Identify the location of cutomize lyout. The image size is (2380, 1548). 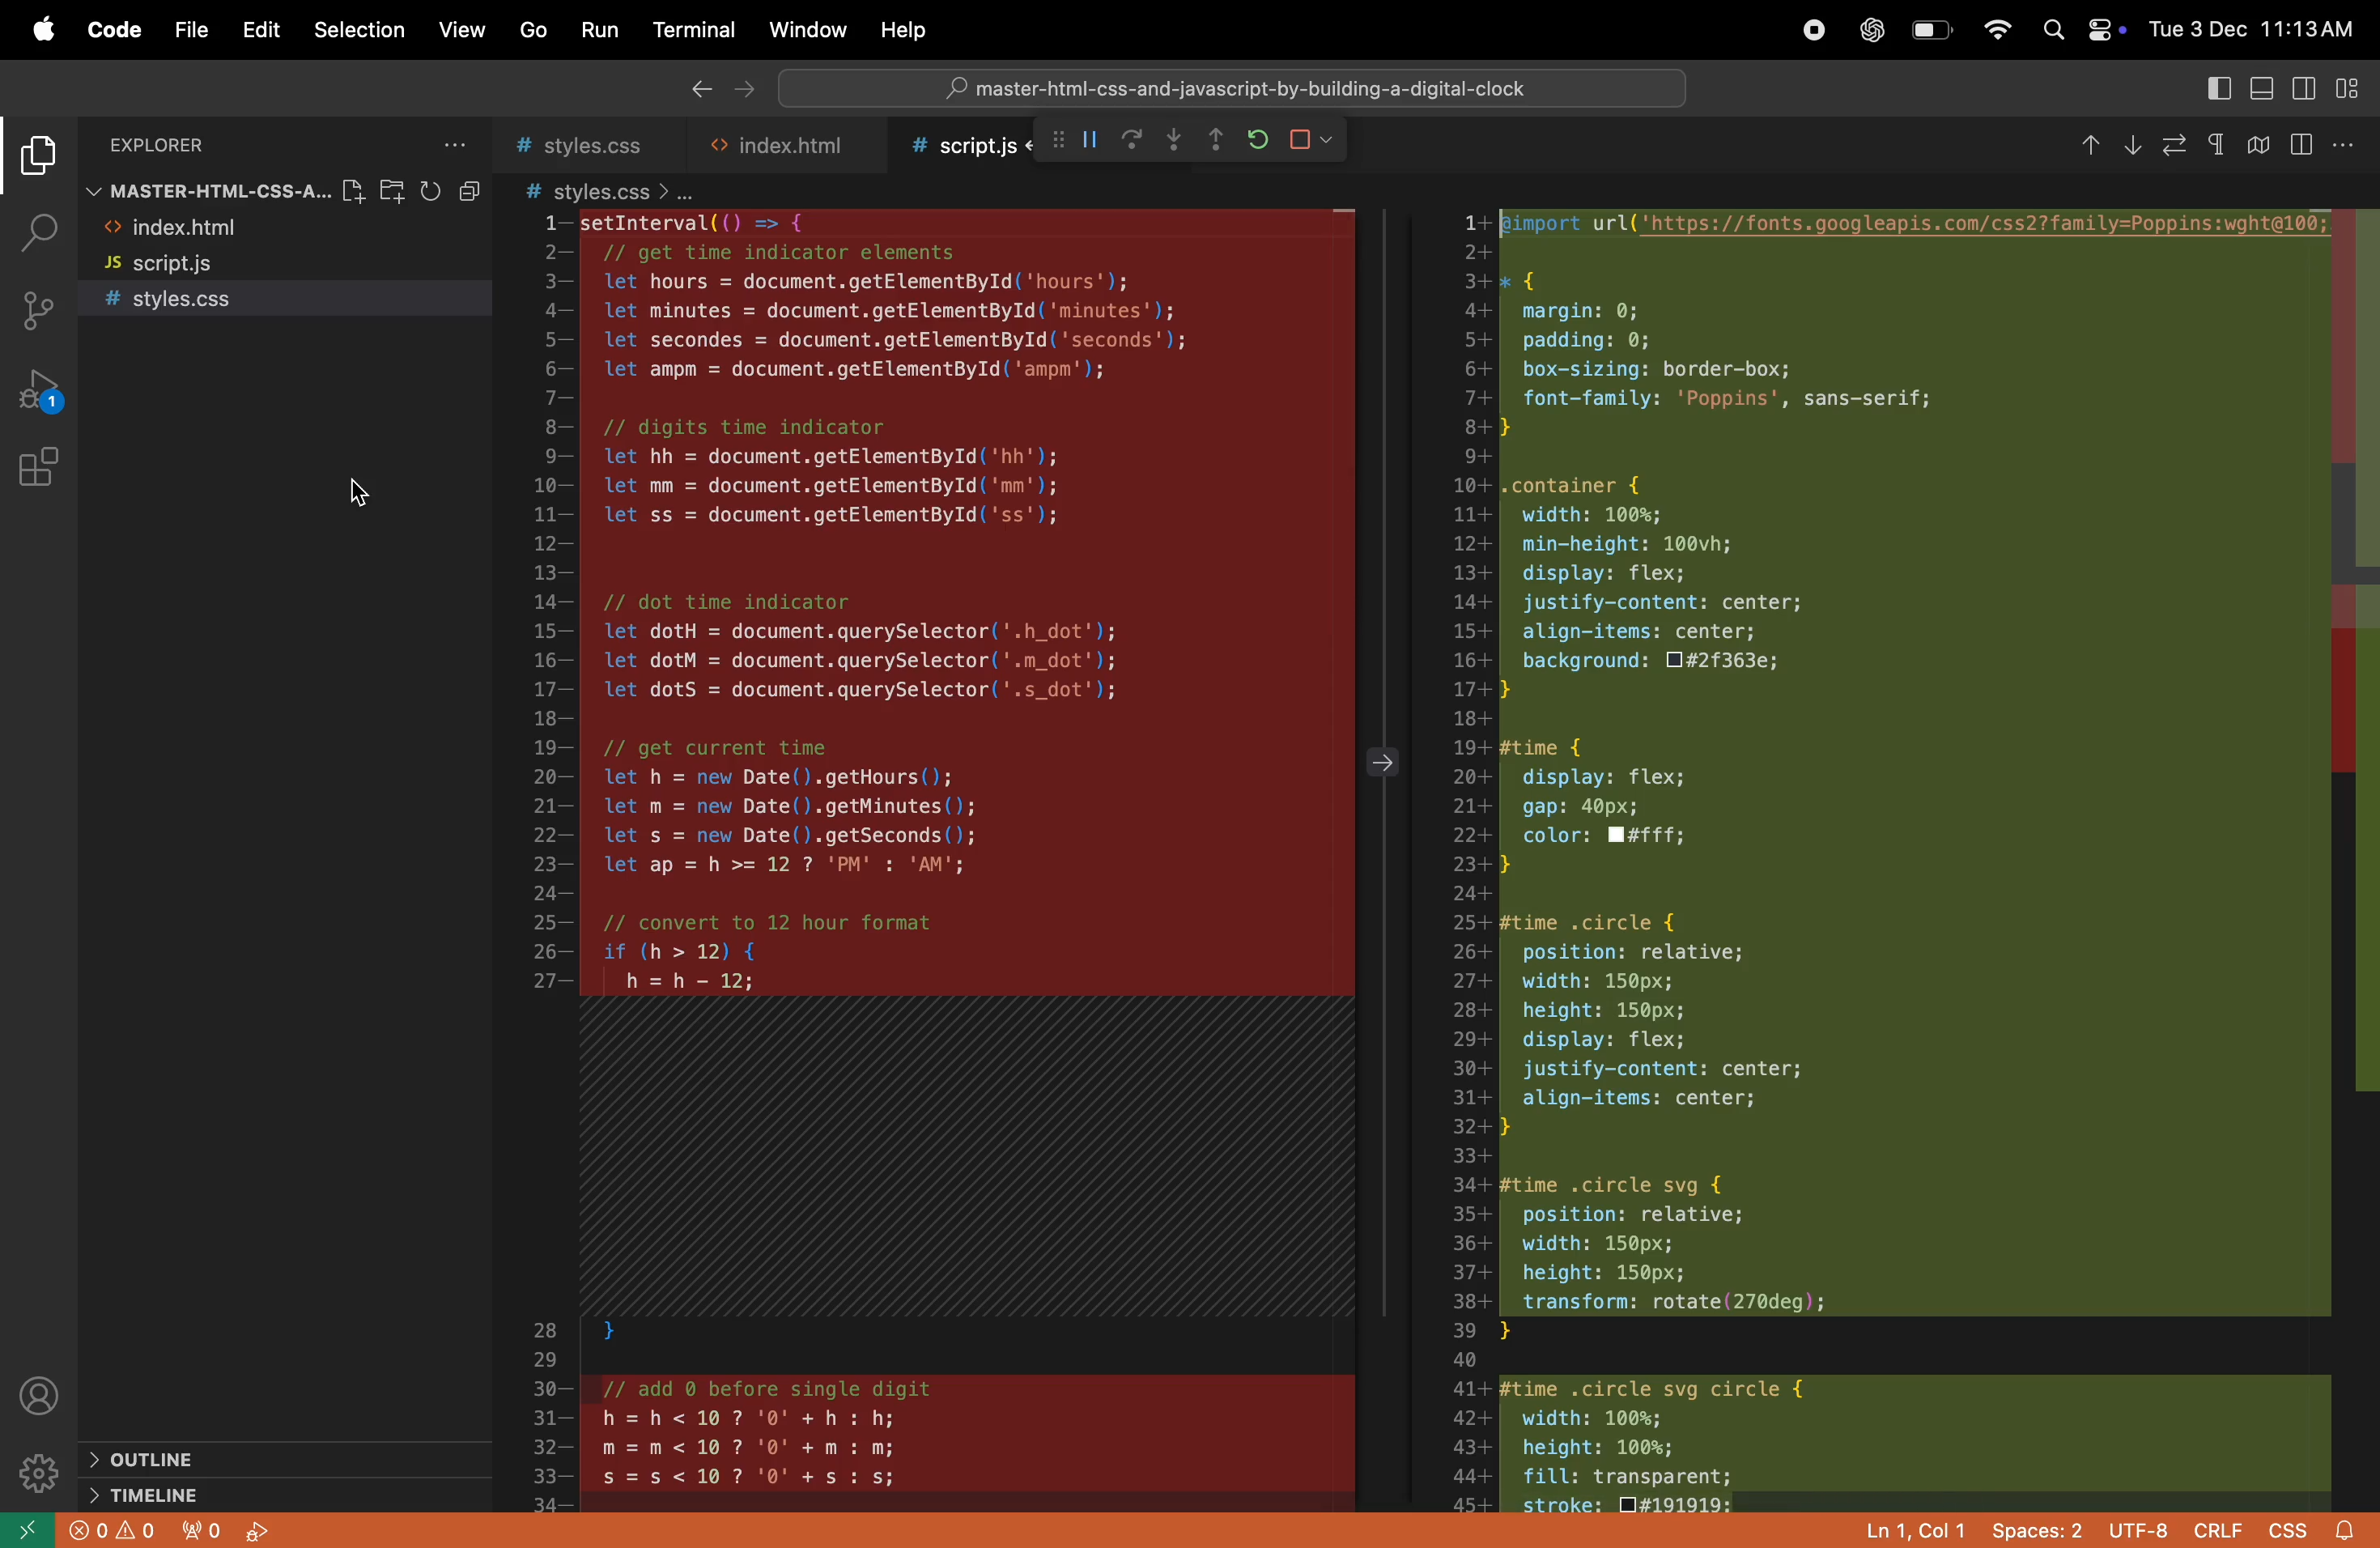
(2353, 86).